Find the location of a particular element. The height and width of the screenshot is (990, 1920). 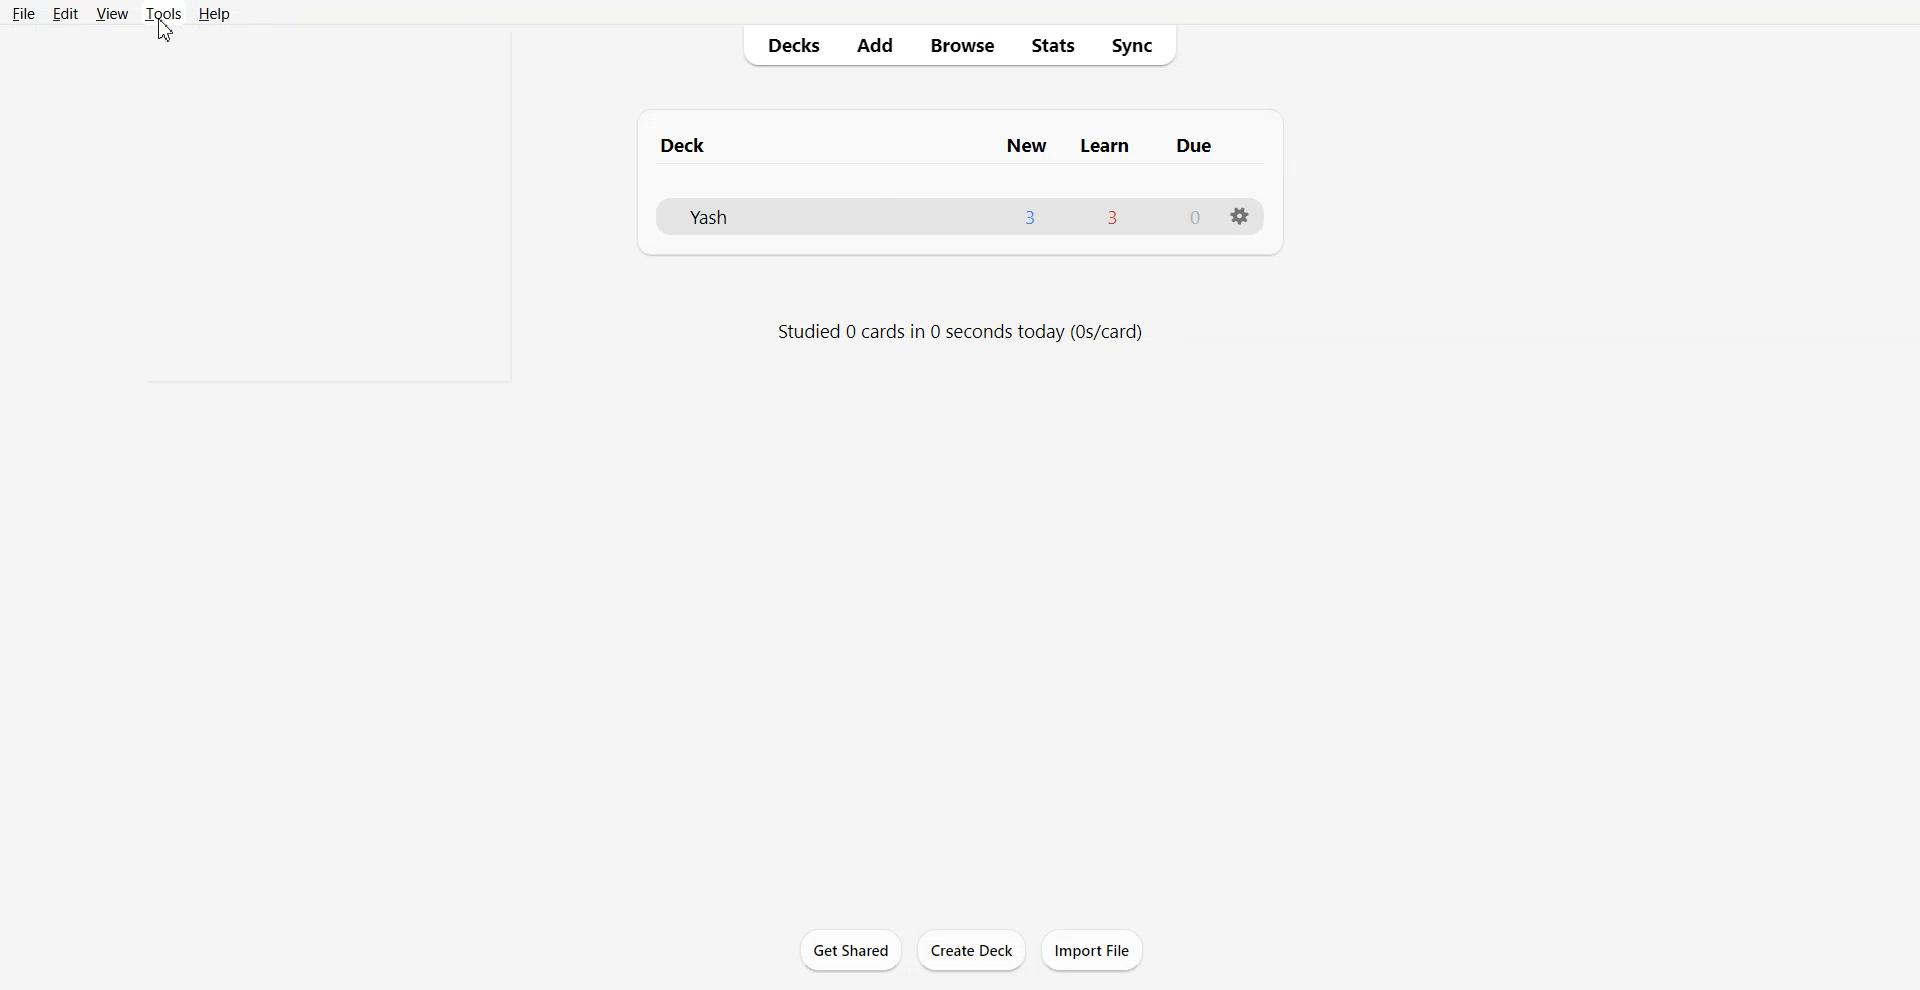

3 is located at coordinates (1030, 216).